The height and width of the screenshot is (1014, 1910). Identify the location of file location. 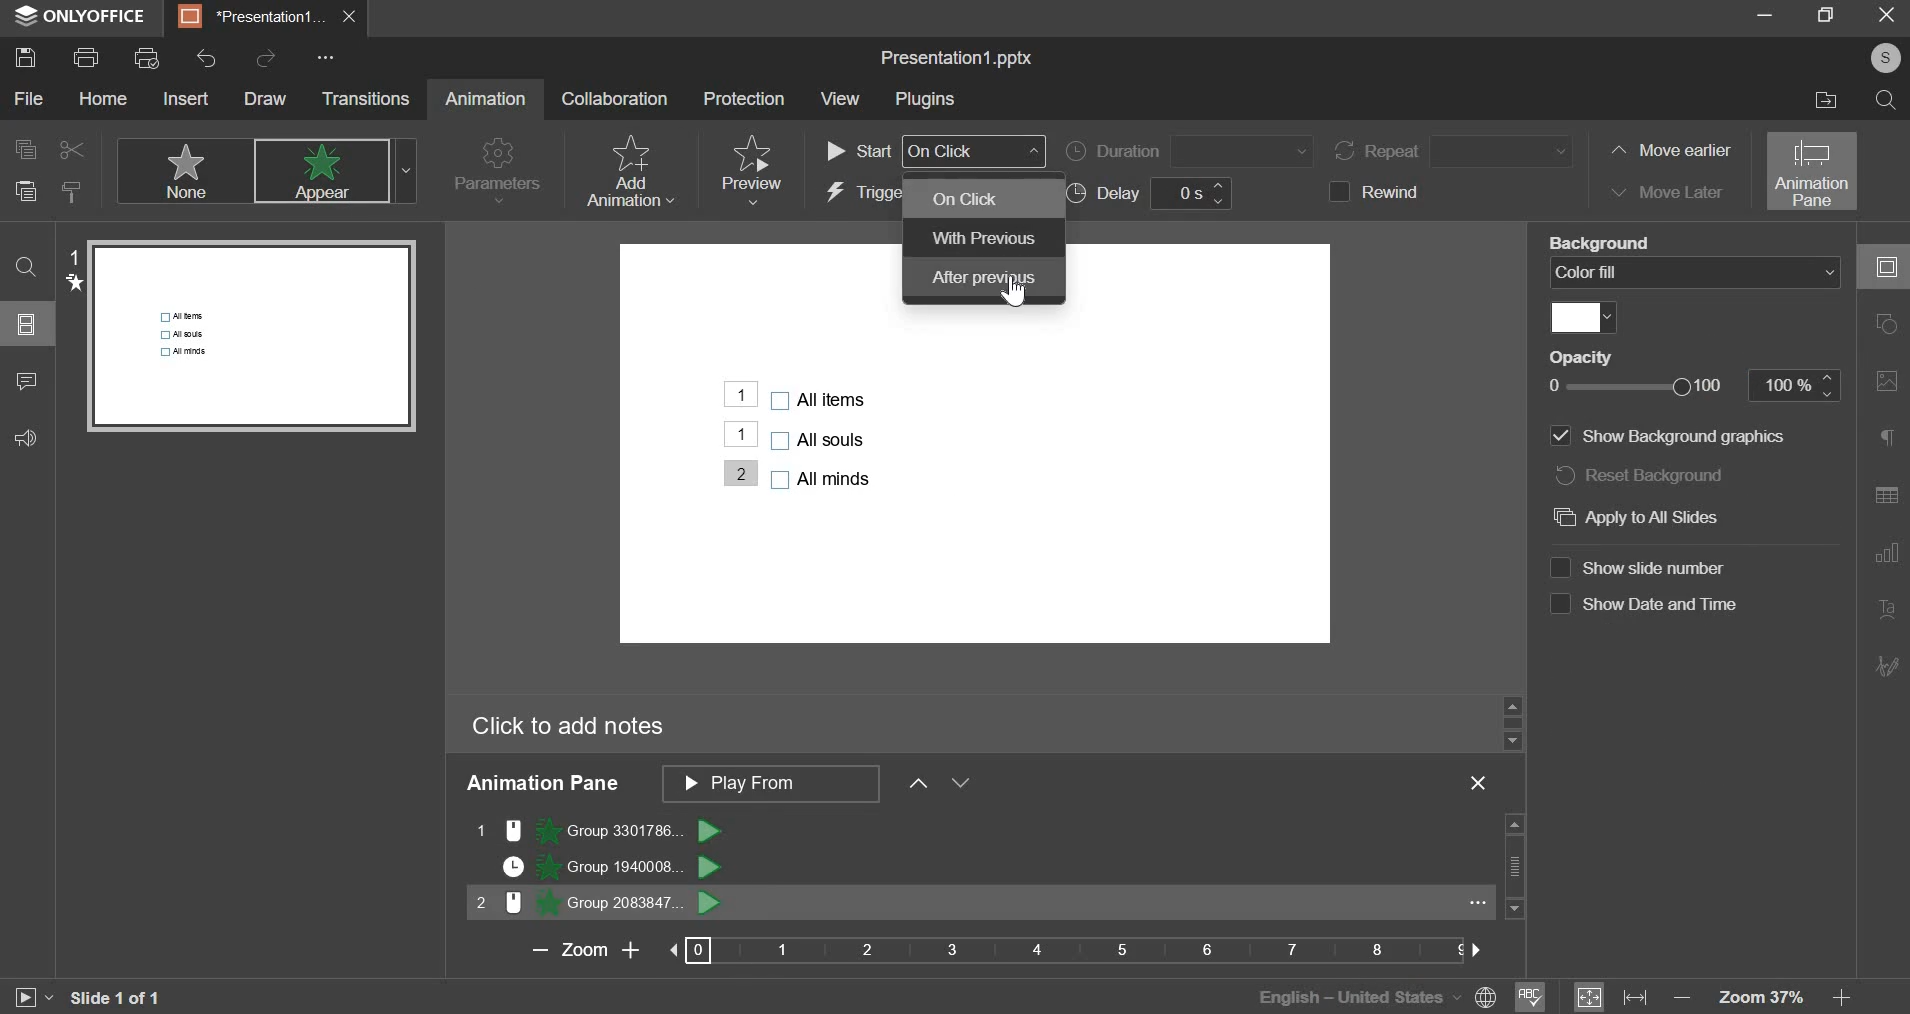
(1825, 100).